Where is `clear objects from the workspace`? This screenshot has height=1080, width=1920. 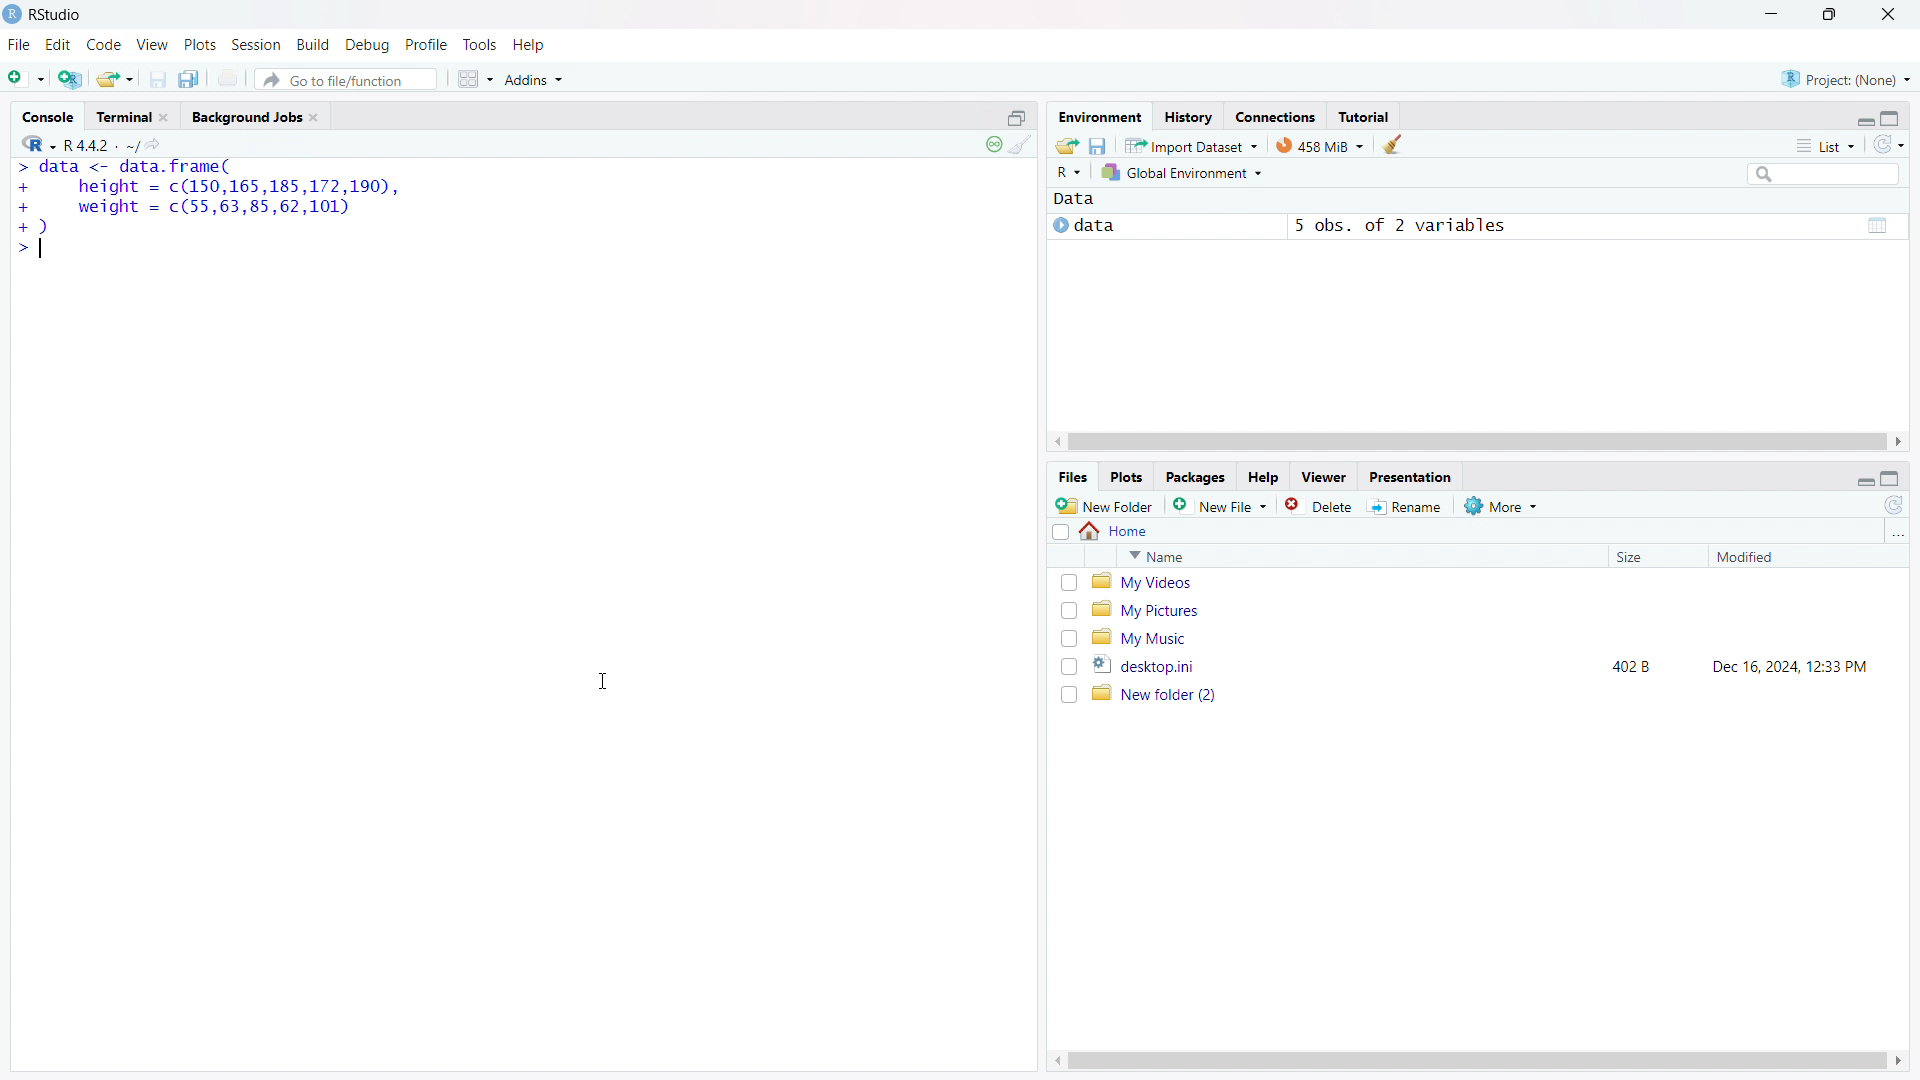 clear objects from the workspace is located at coordinates (1391, 144).